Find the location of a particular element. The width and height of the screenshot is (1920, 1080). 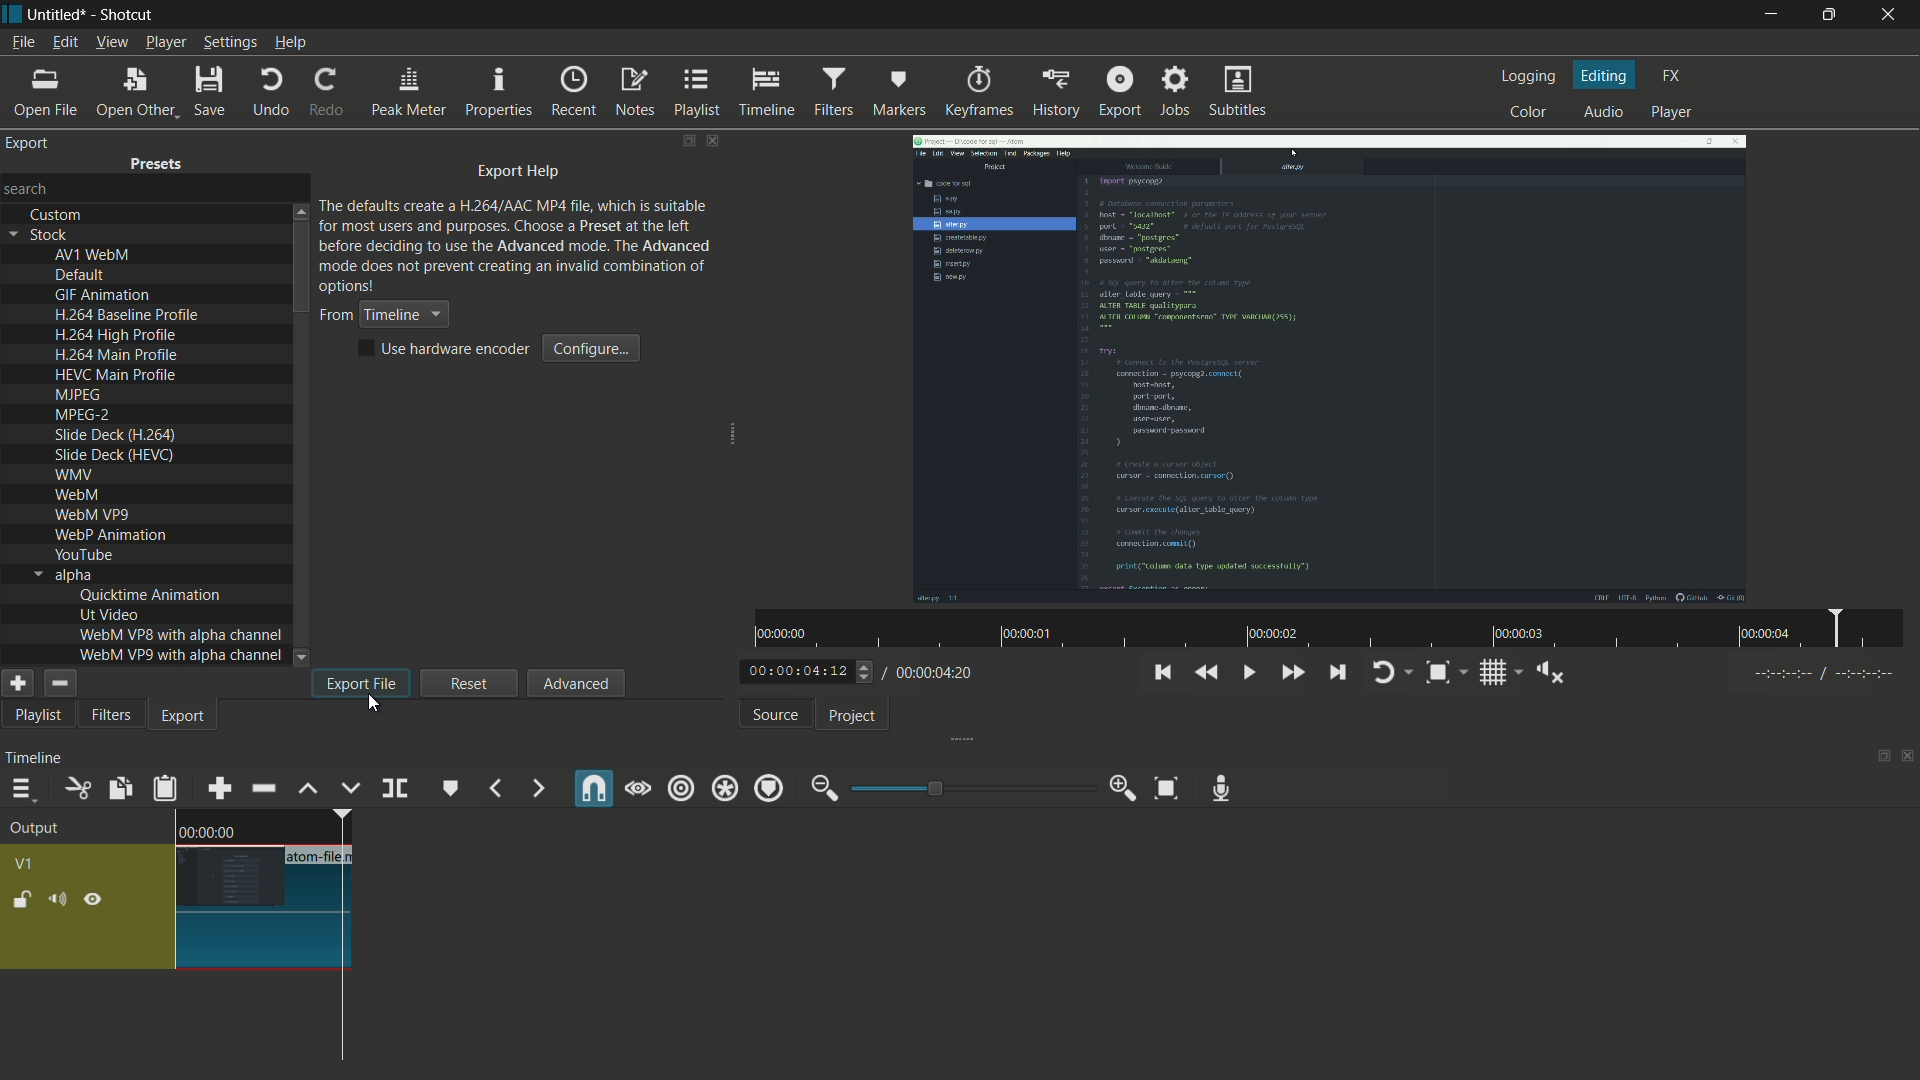

subtitles is located at coordinates (1235, 90).